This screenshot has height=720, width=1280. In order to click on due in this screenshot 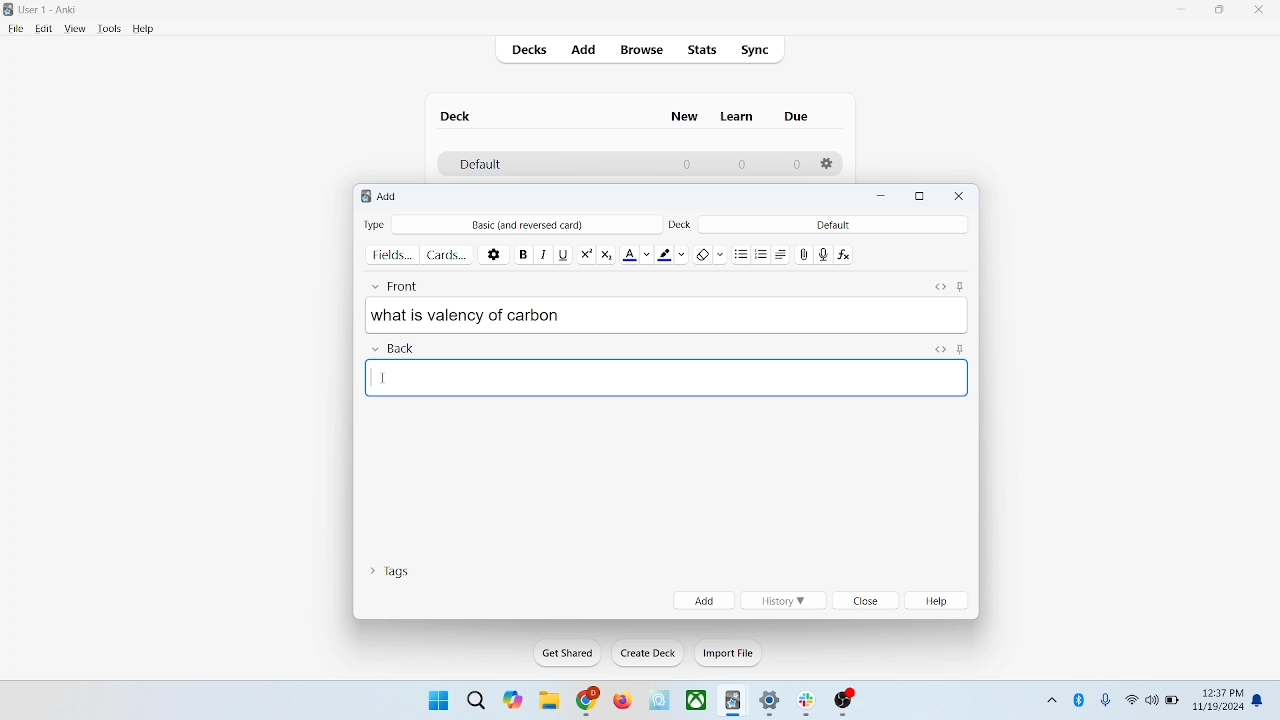, I will do `click(798, 117)`.